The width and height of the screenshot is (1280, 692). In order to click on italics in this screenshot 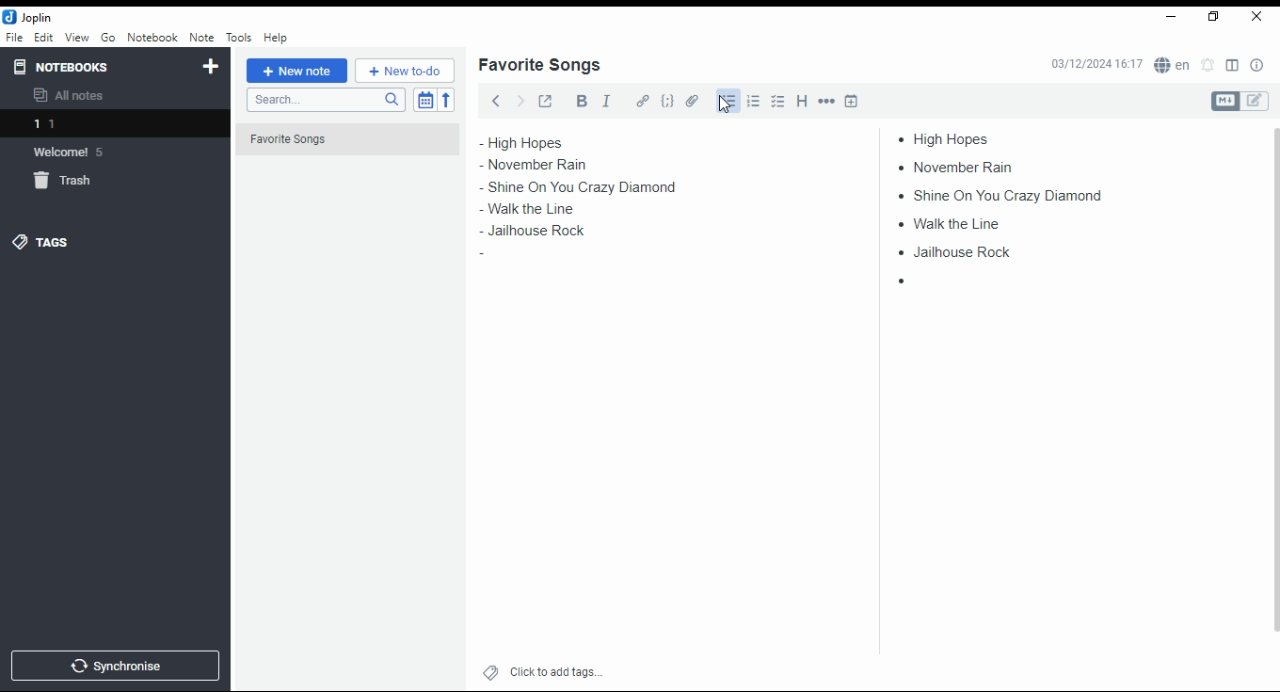, I will do `click(606, 100)`.